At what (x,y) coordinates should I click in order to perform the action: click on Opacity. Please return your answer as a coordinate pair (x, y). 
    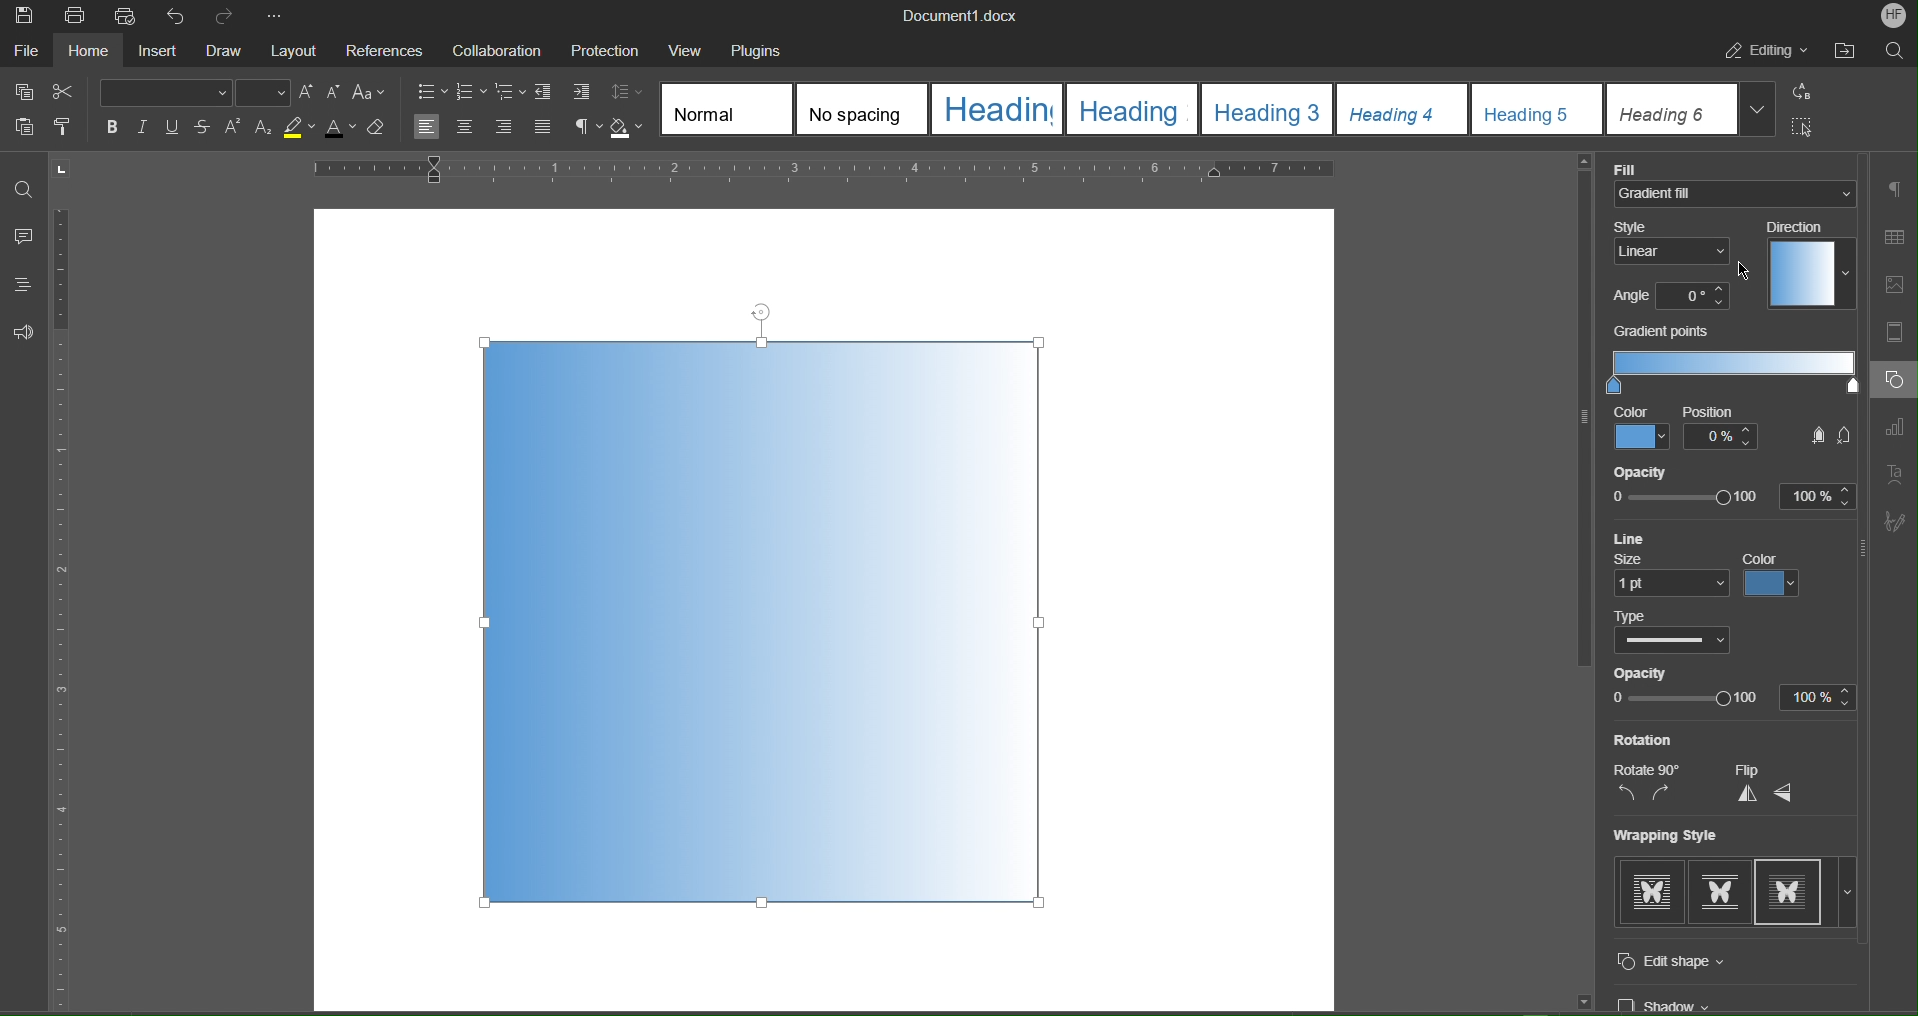
    Looking at the image, I should click on (1652, 674).